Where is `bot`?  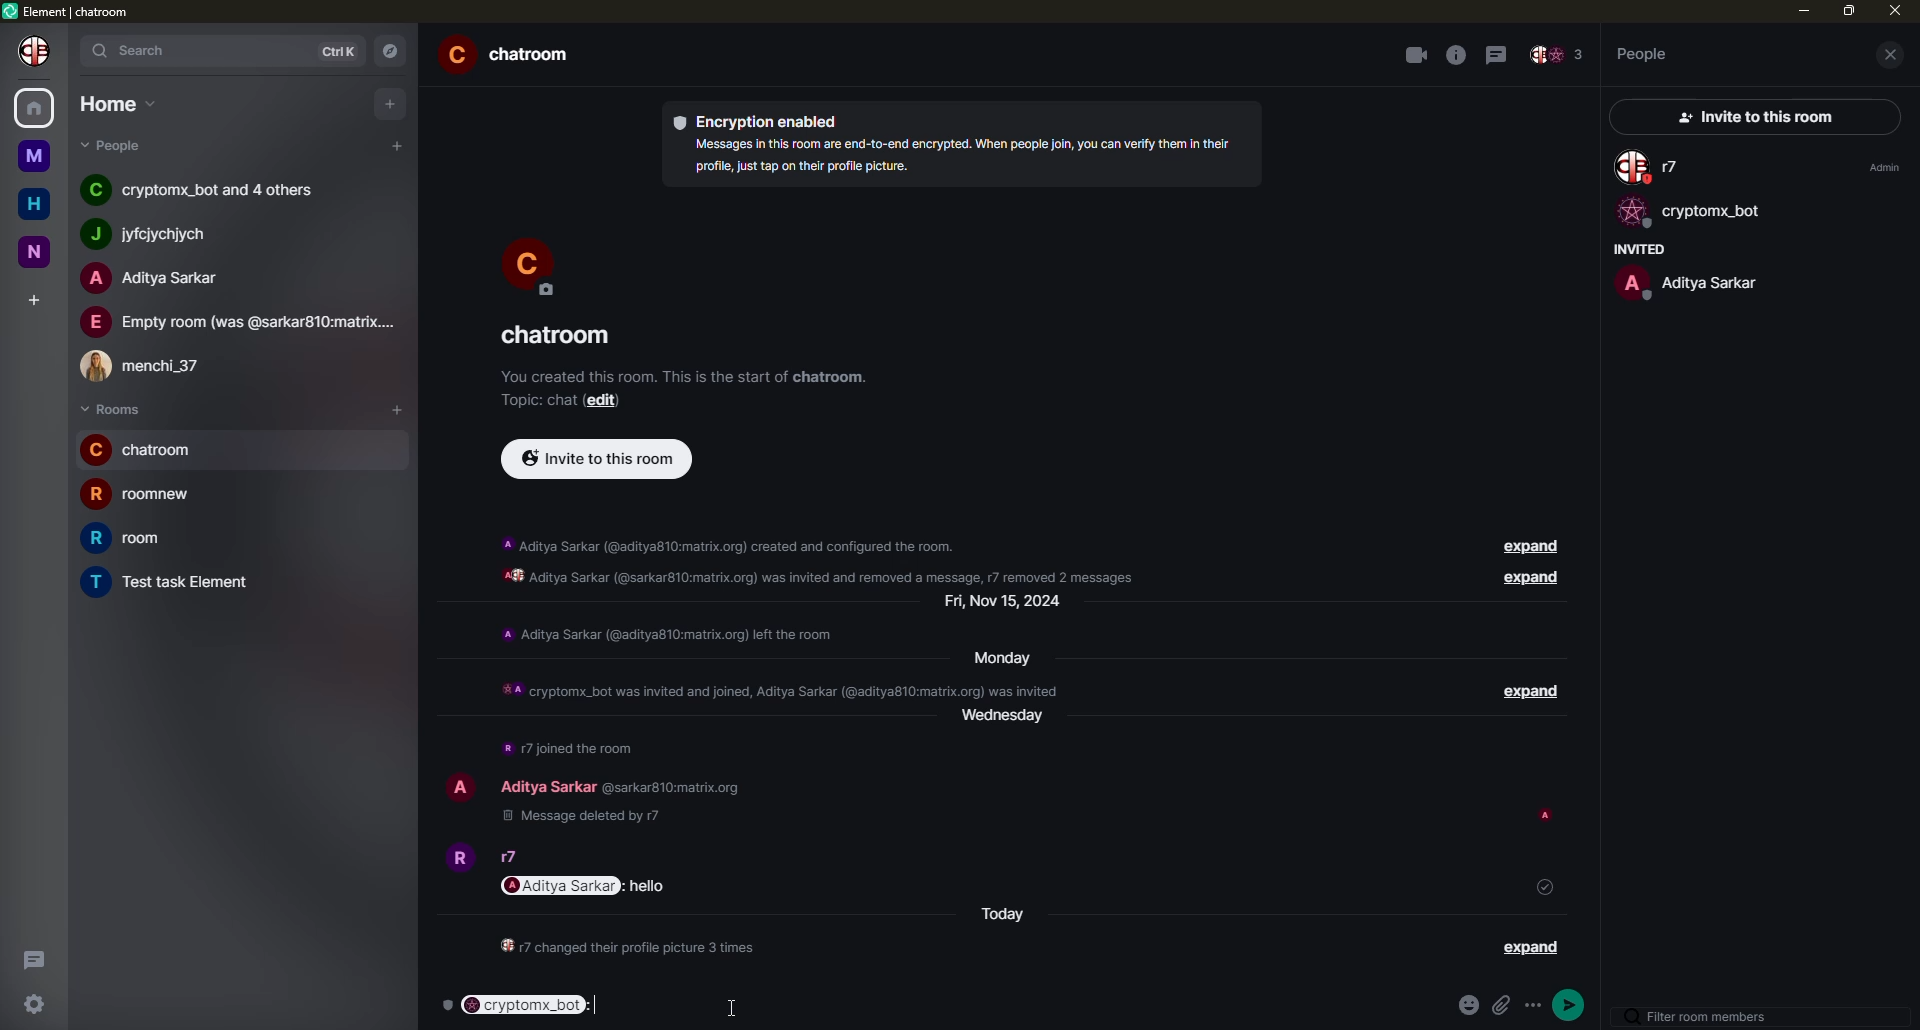
bot is located at coordinates (1689, 214).